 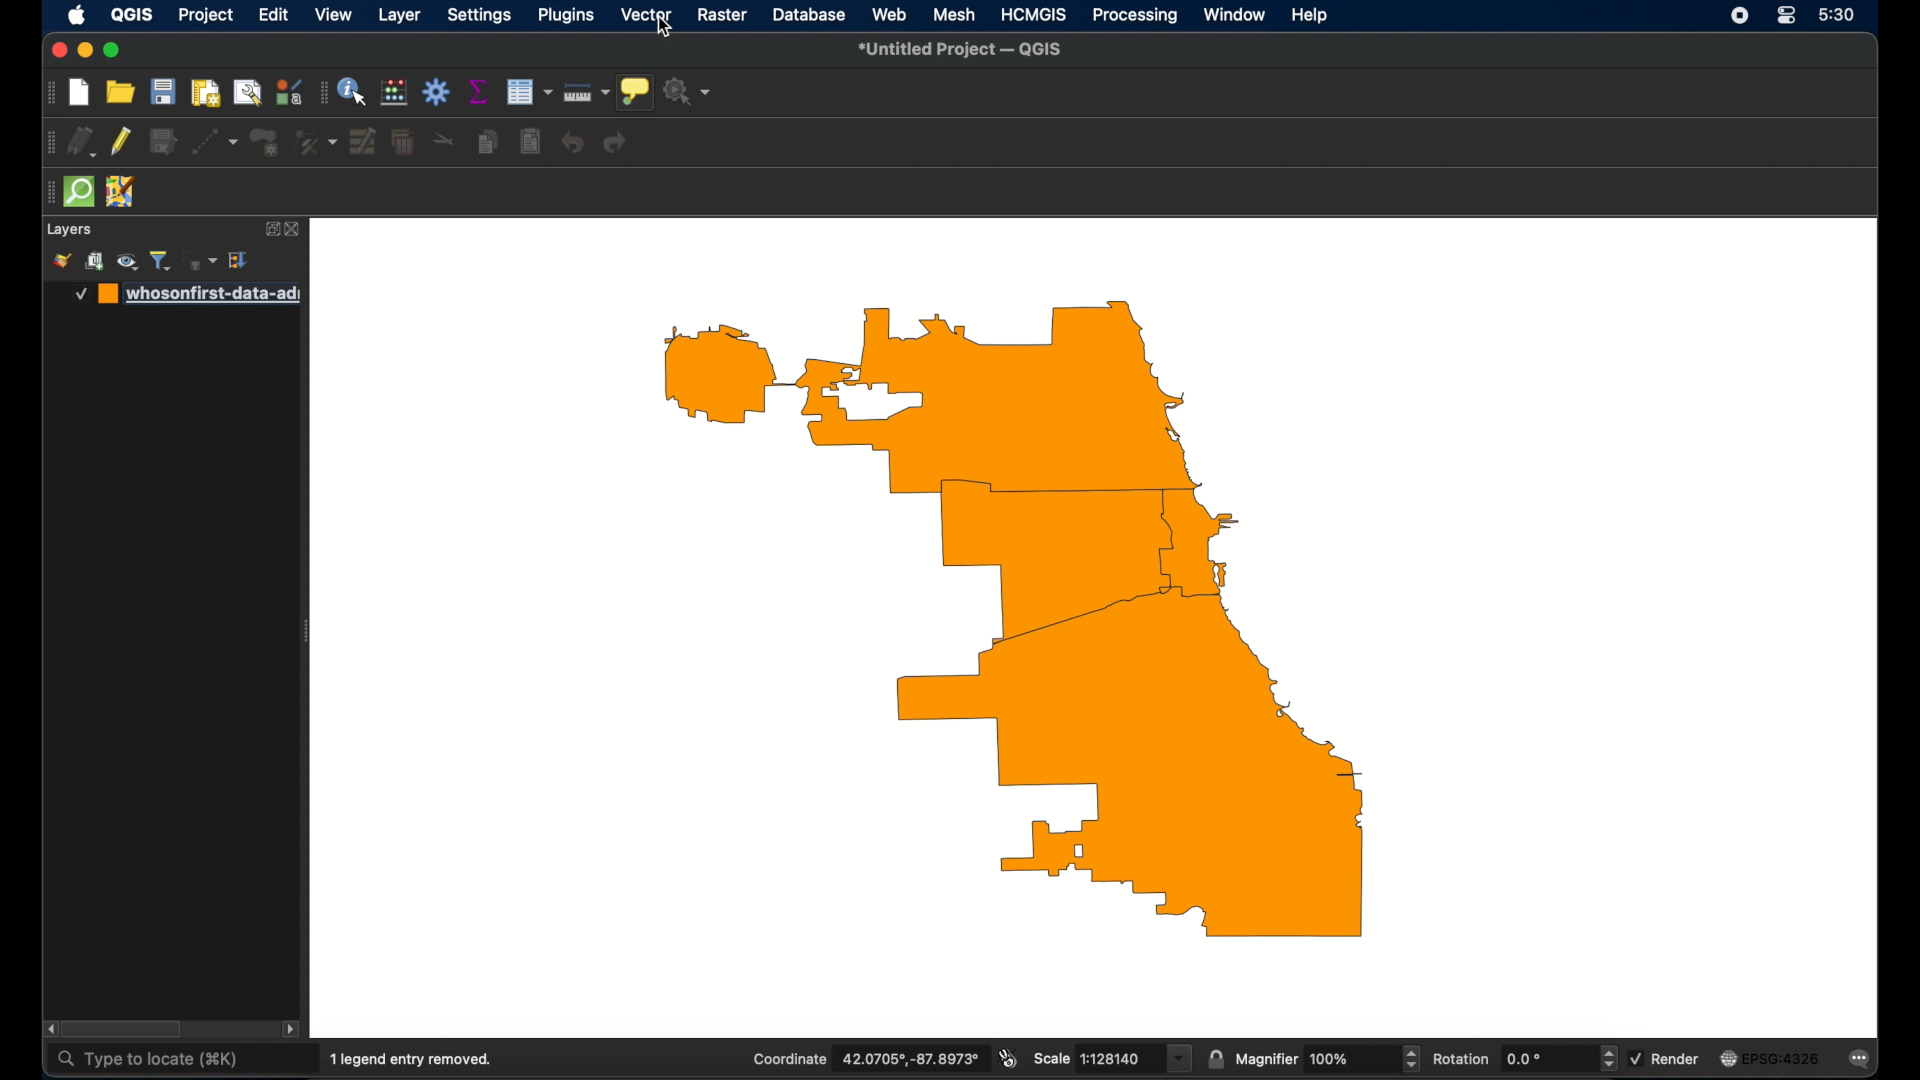 What do you see at coordinates (121, 192) in the screenshot?
I see `jsom  remote` at bounding box center [121, 192].